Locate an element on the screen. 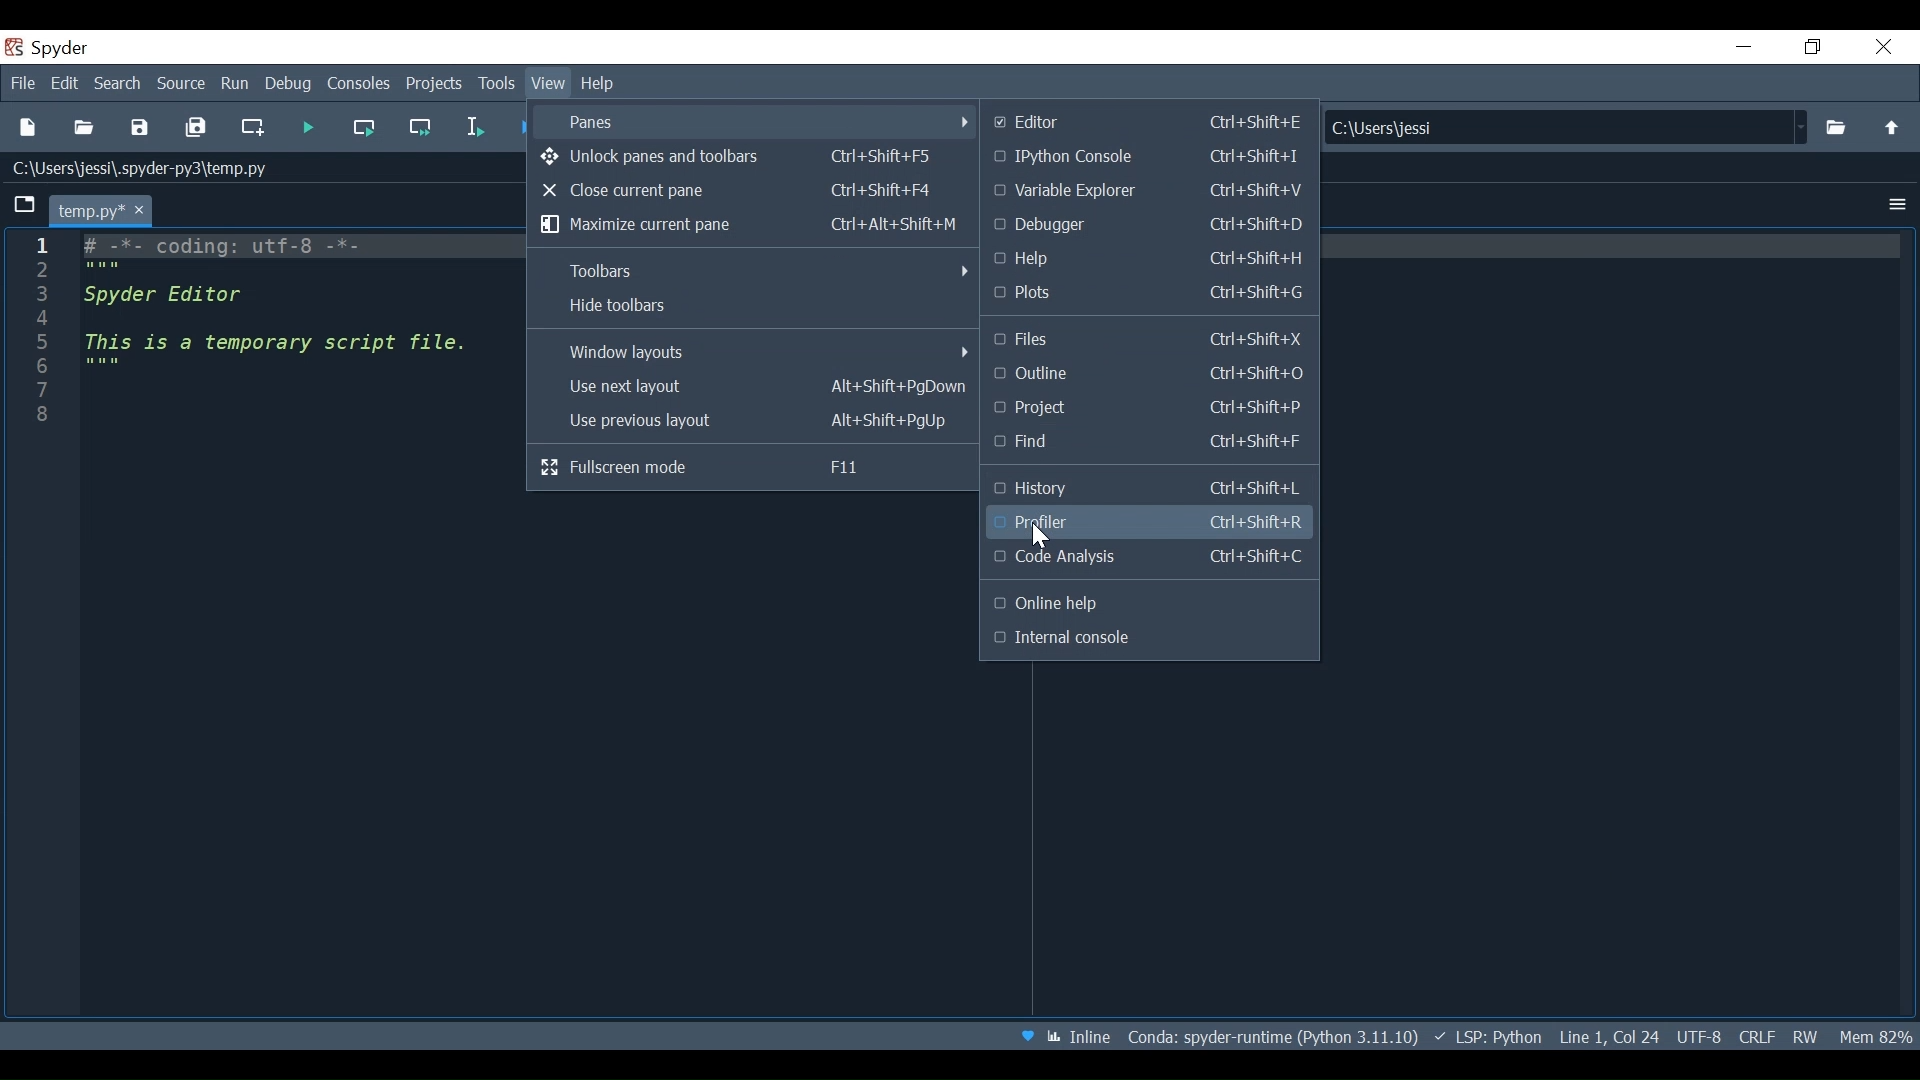 The height and width of the screenshot is (1080, 1920). Close current pane is located at coordinates (740, 191).